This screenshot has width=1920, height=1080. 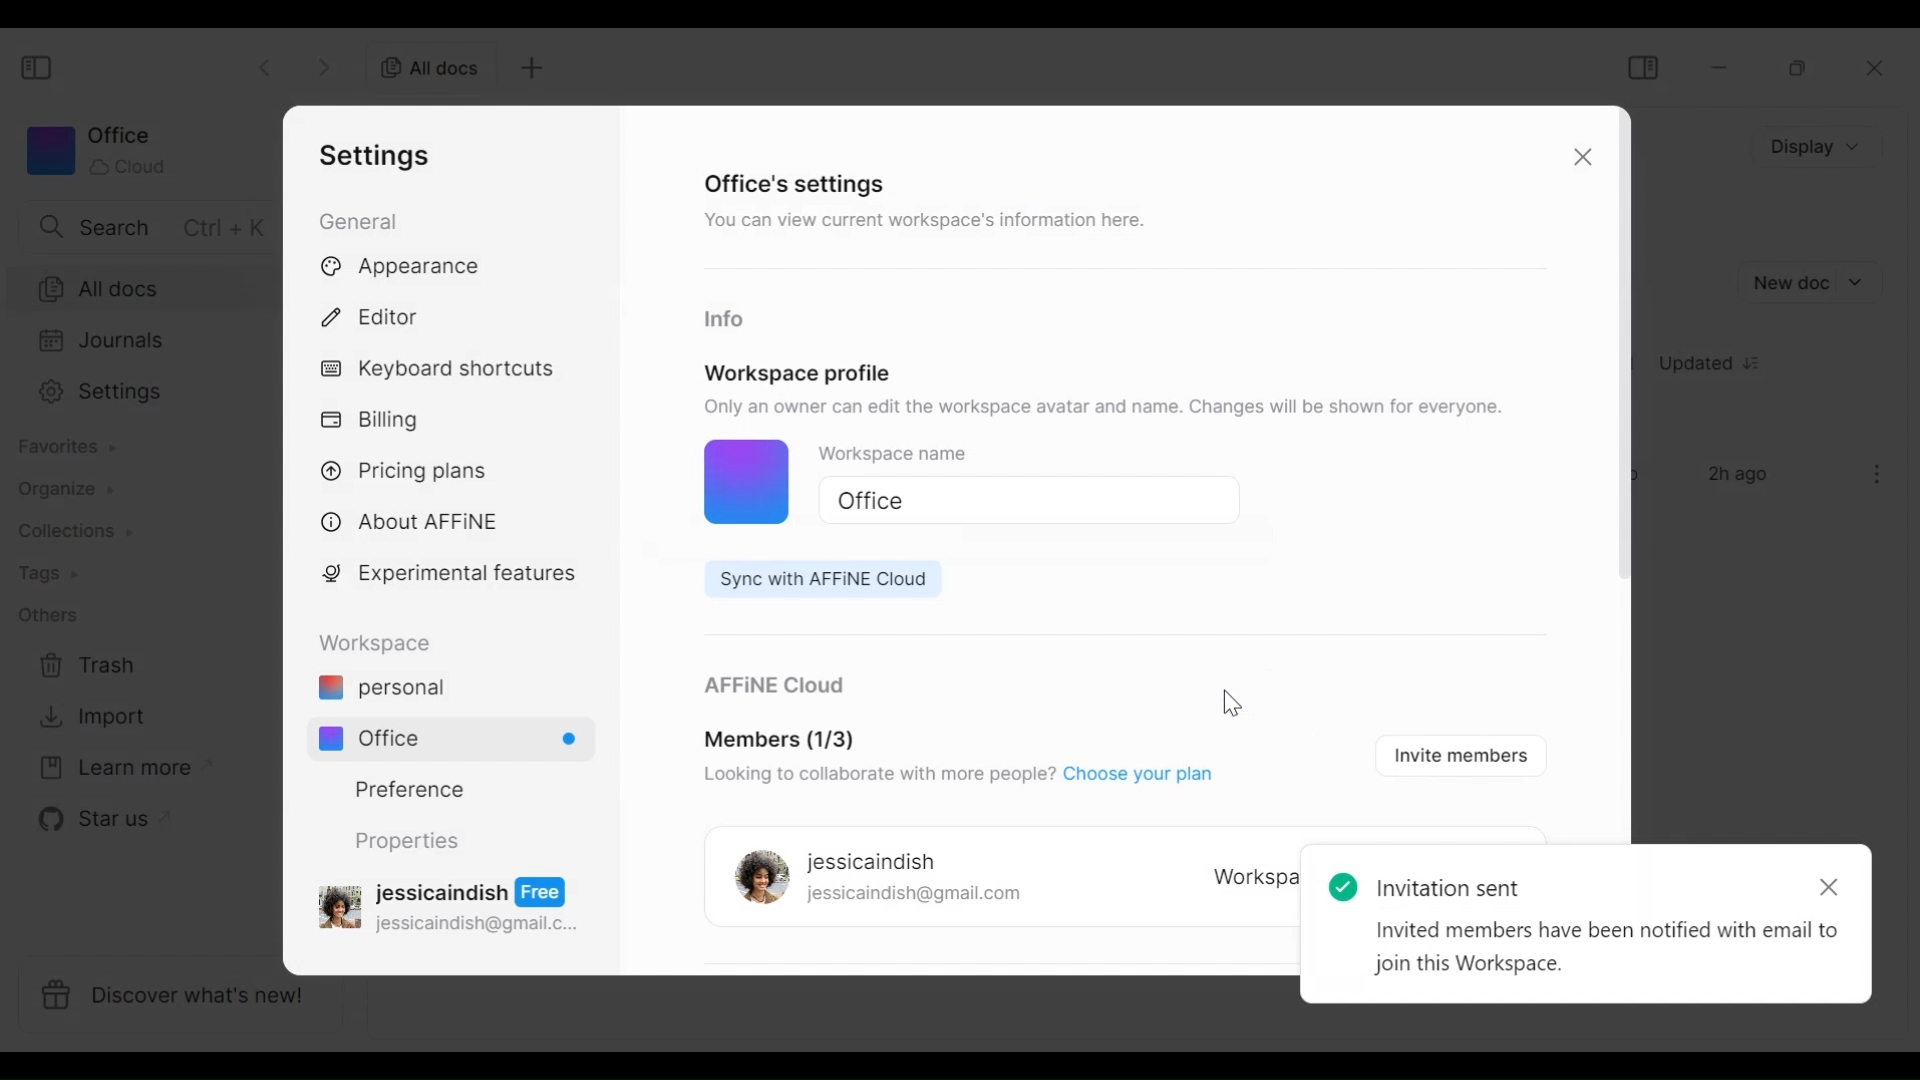 I want to click on Go Forward, so click(x=325, y=64).